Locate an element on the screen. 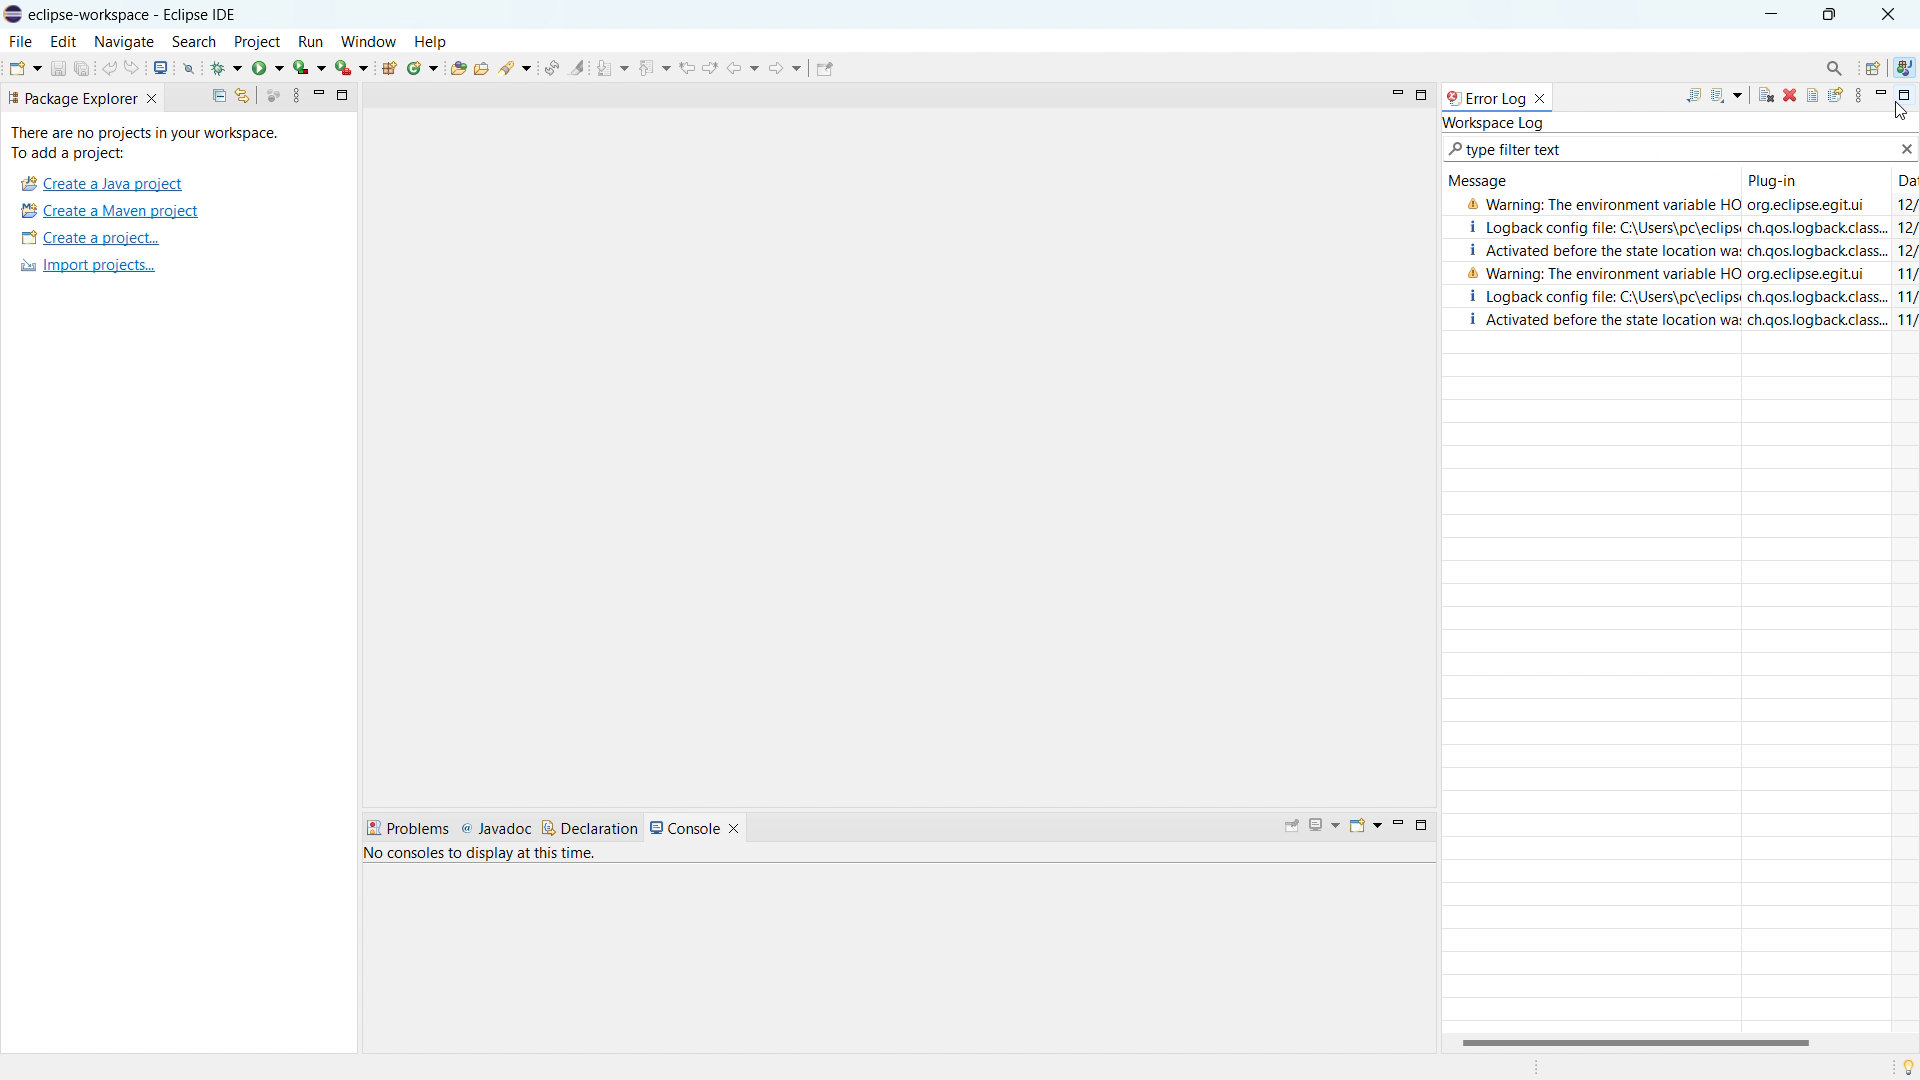  eclips logo is located at coordinates (13, 15).